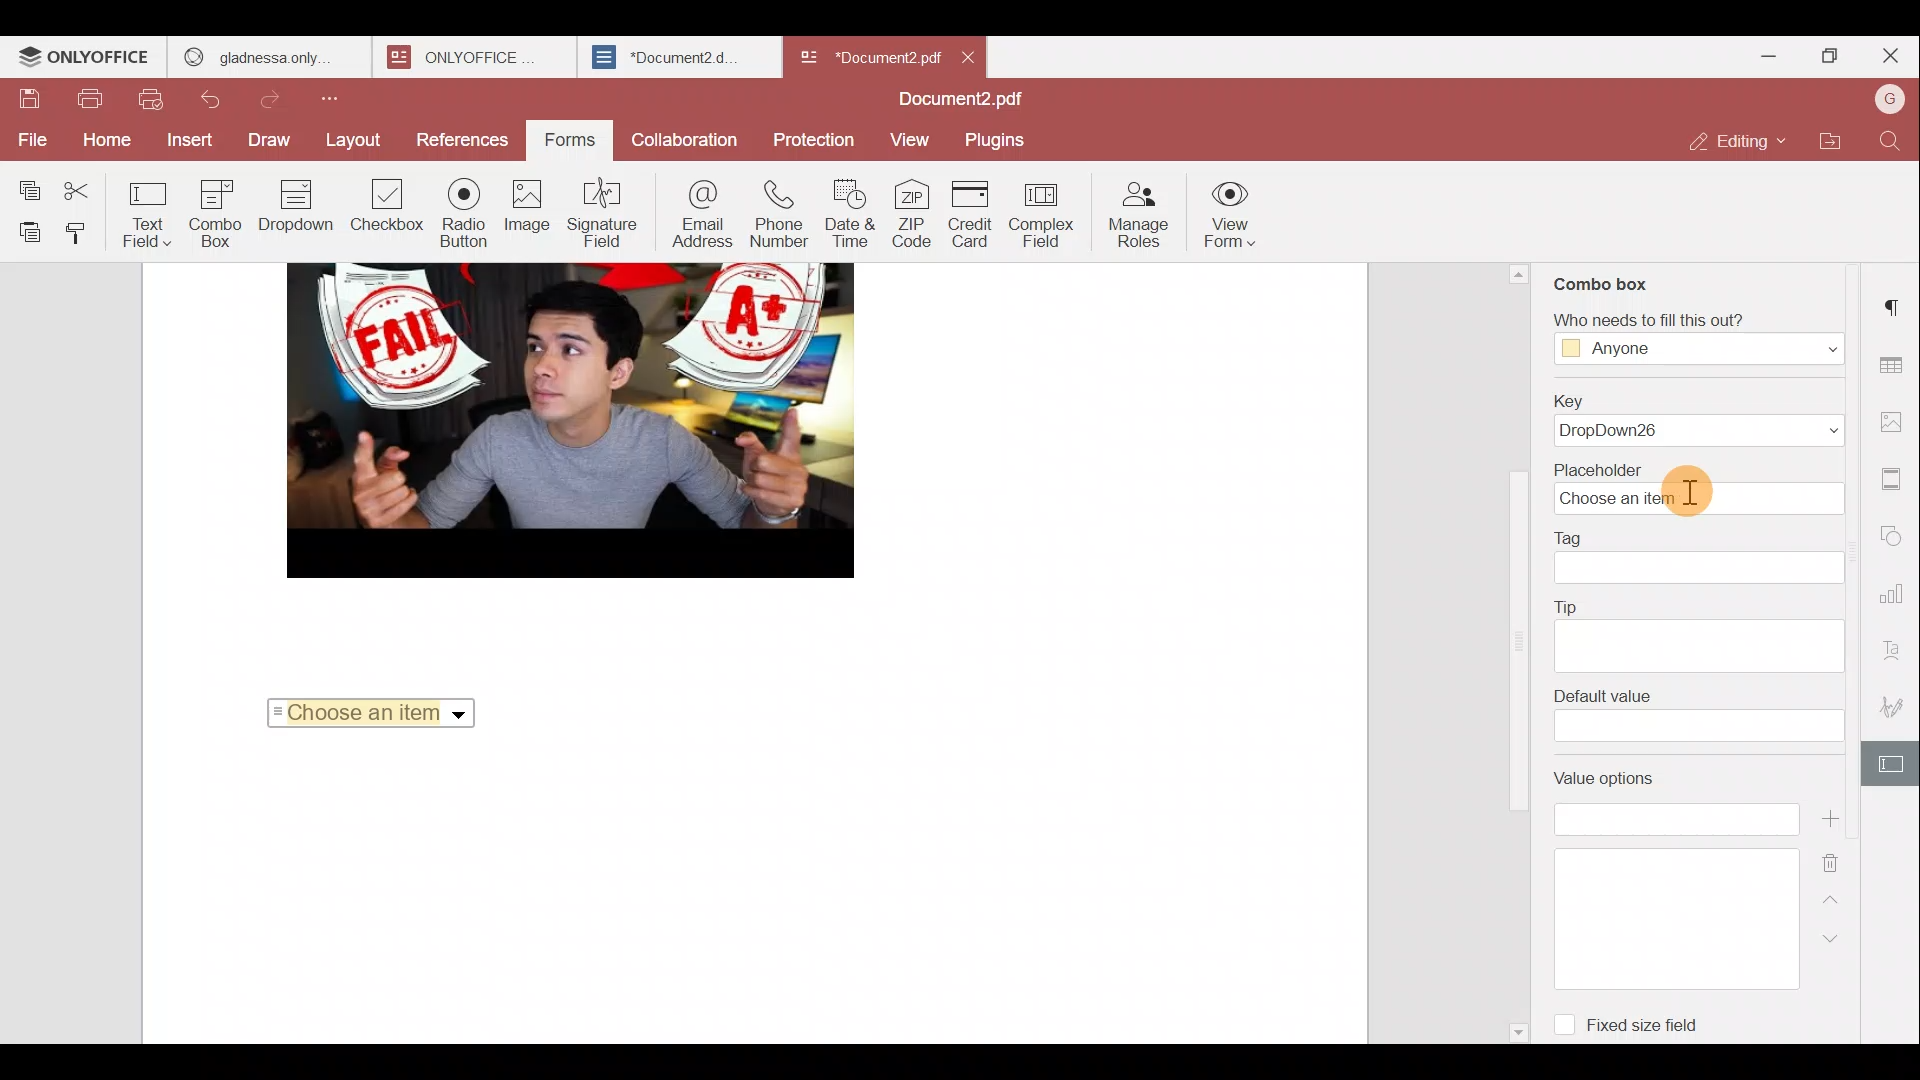  What do you see at coordinates (271, 141) in the screenshot?
I see `Draw` at bounding box center [271, 141].